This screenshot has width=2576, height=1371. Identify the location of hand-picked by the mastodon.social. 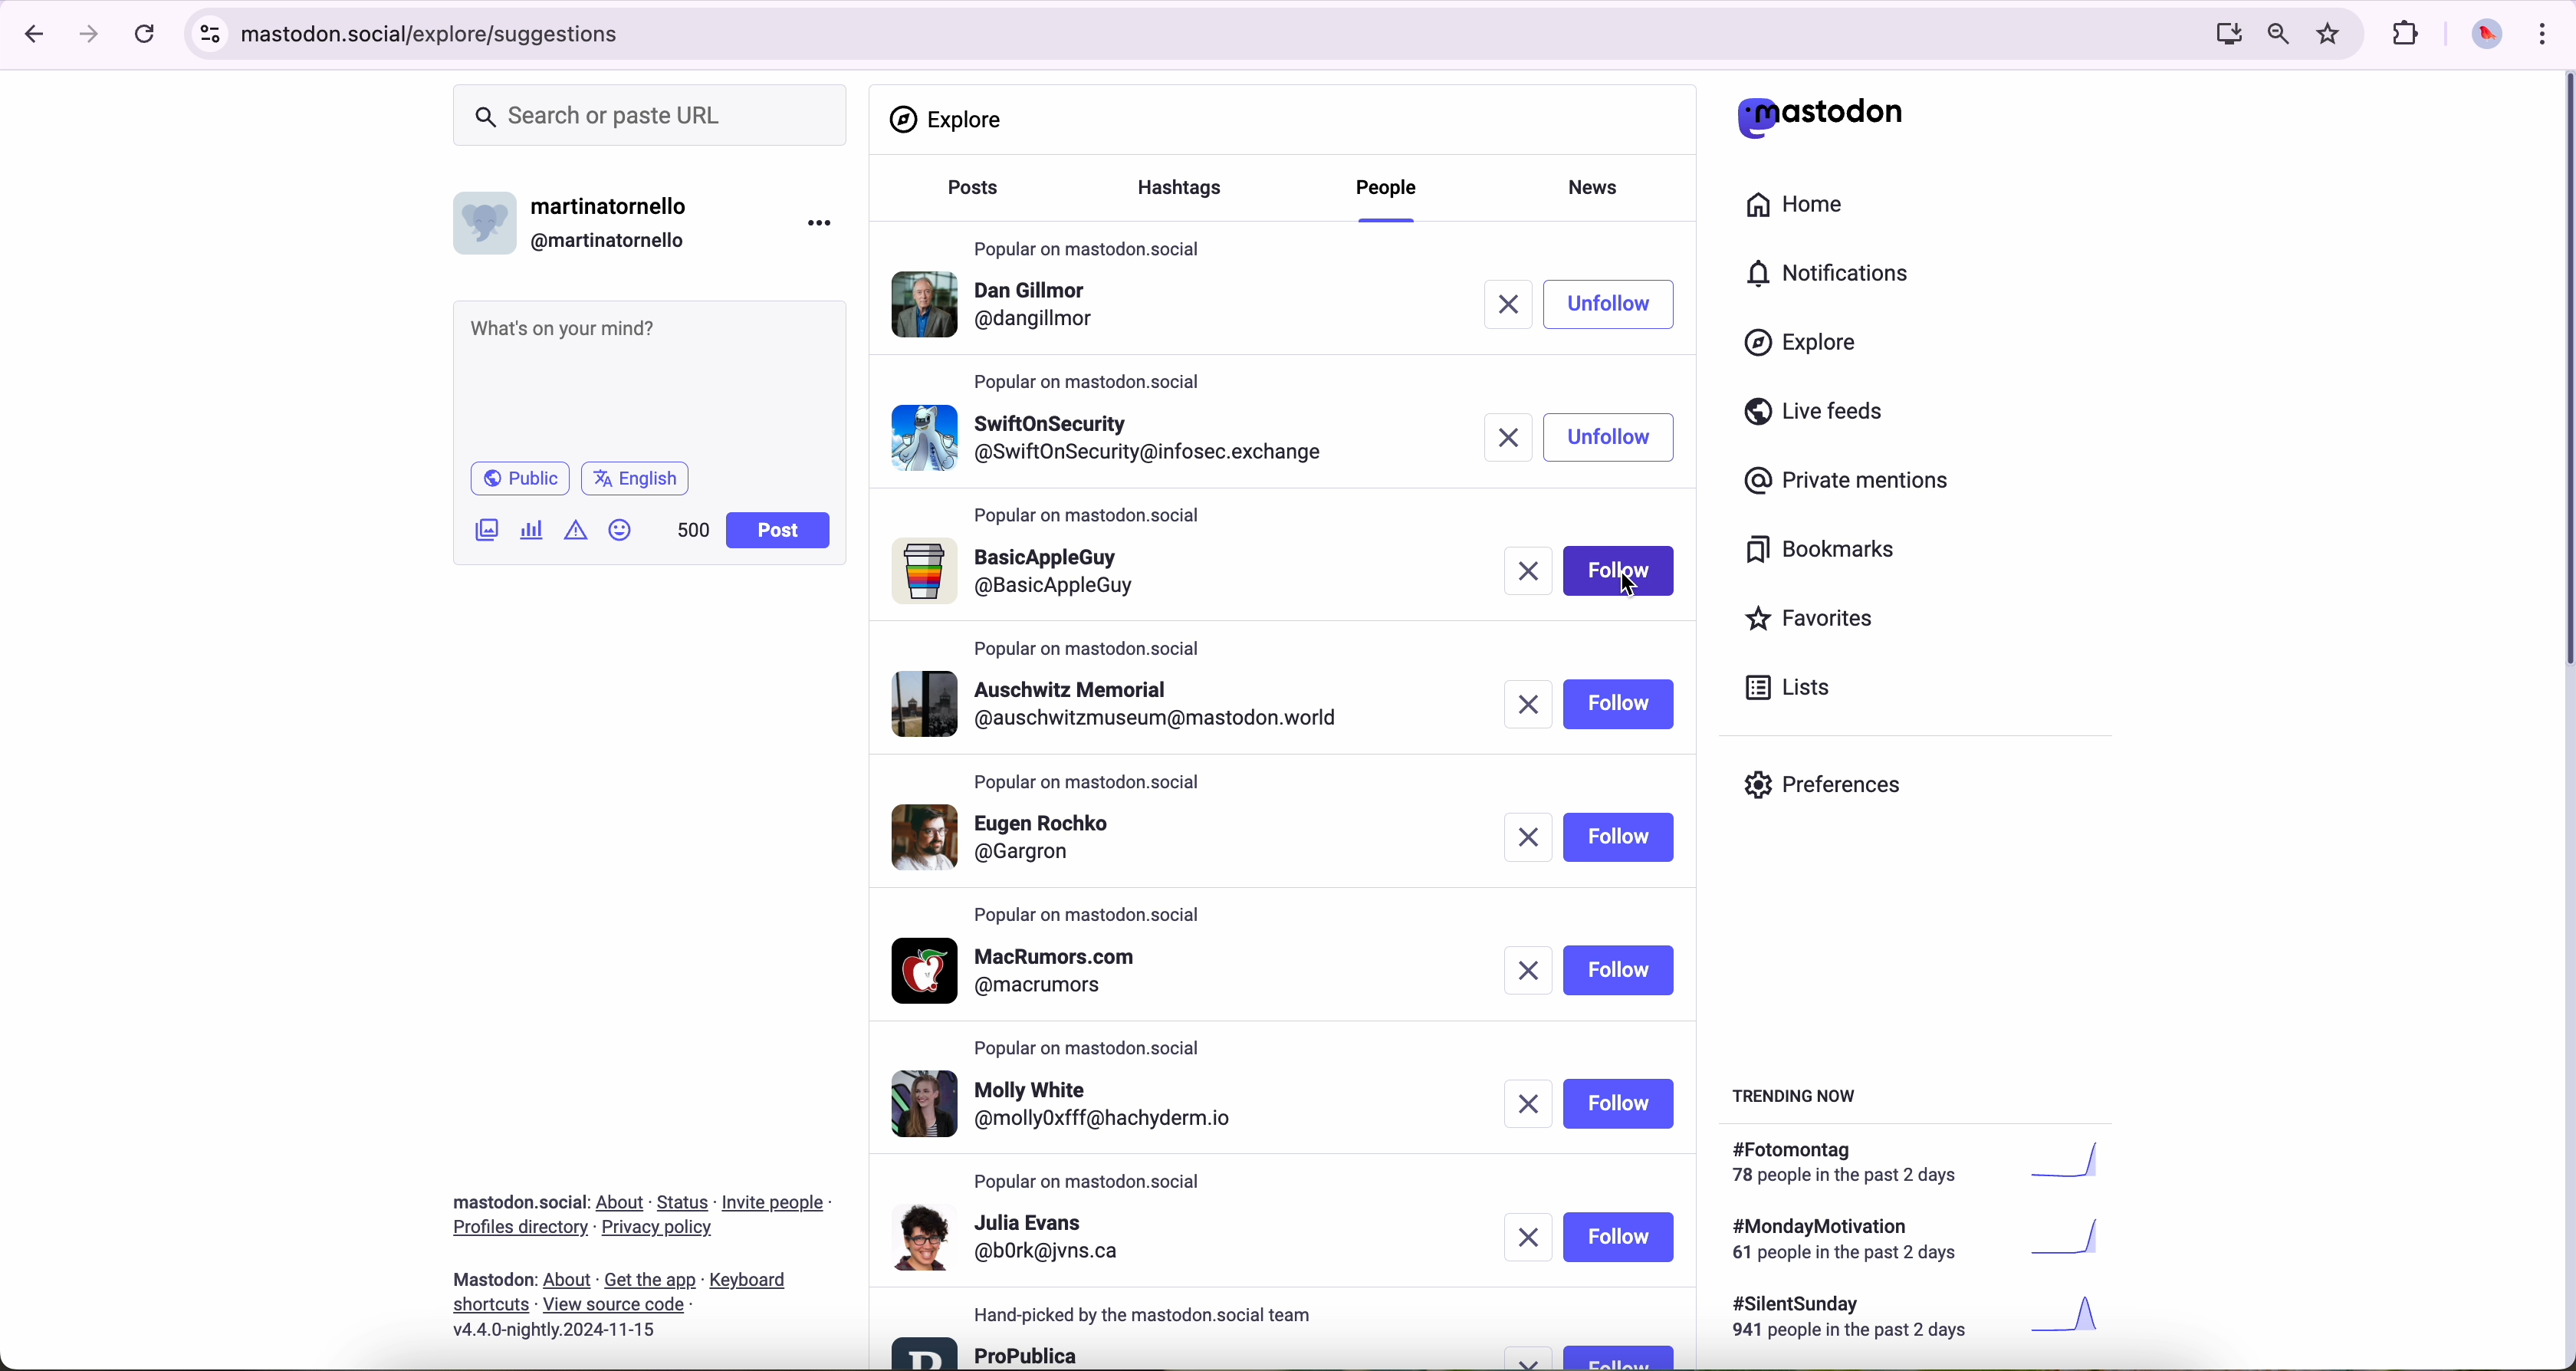
(1156, 1315).